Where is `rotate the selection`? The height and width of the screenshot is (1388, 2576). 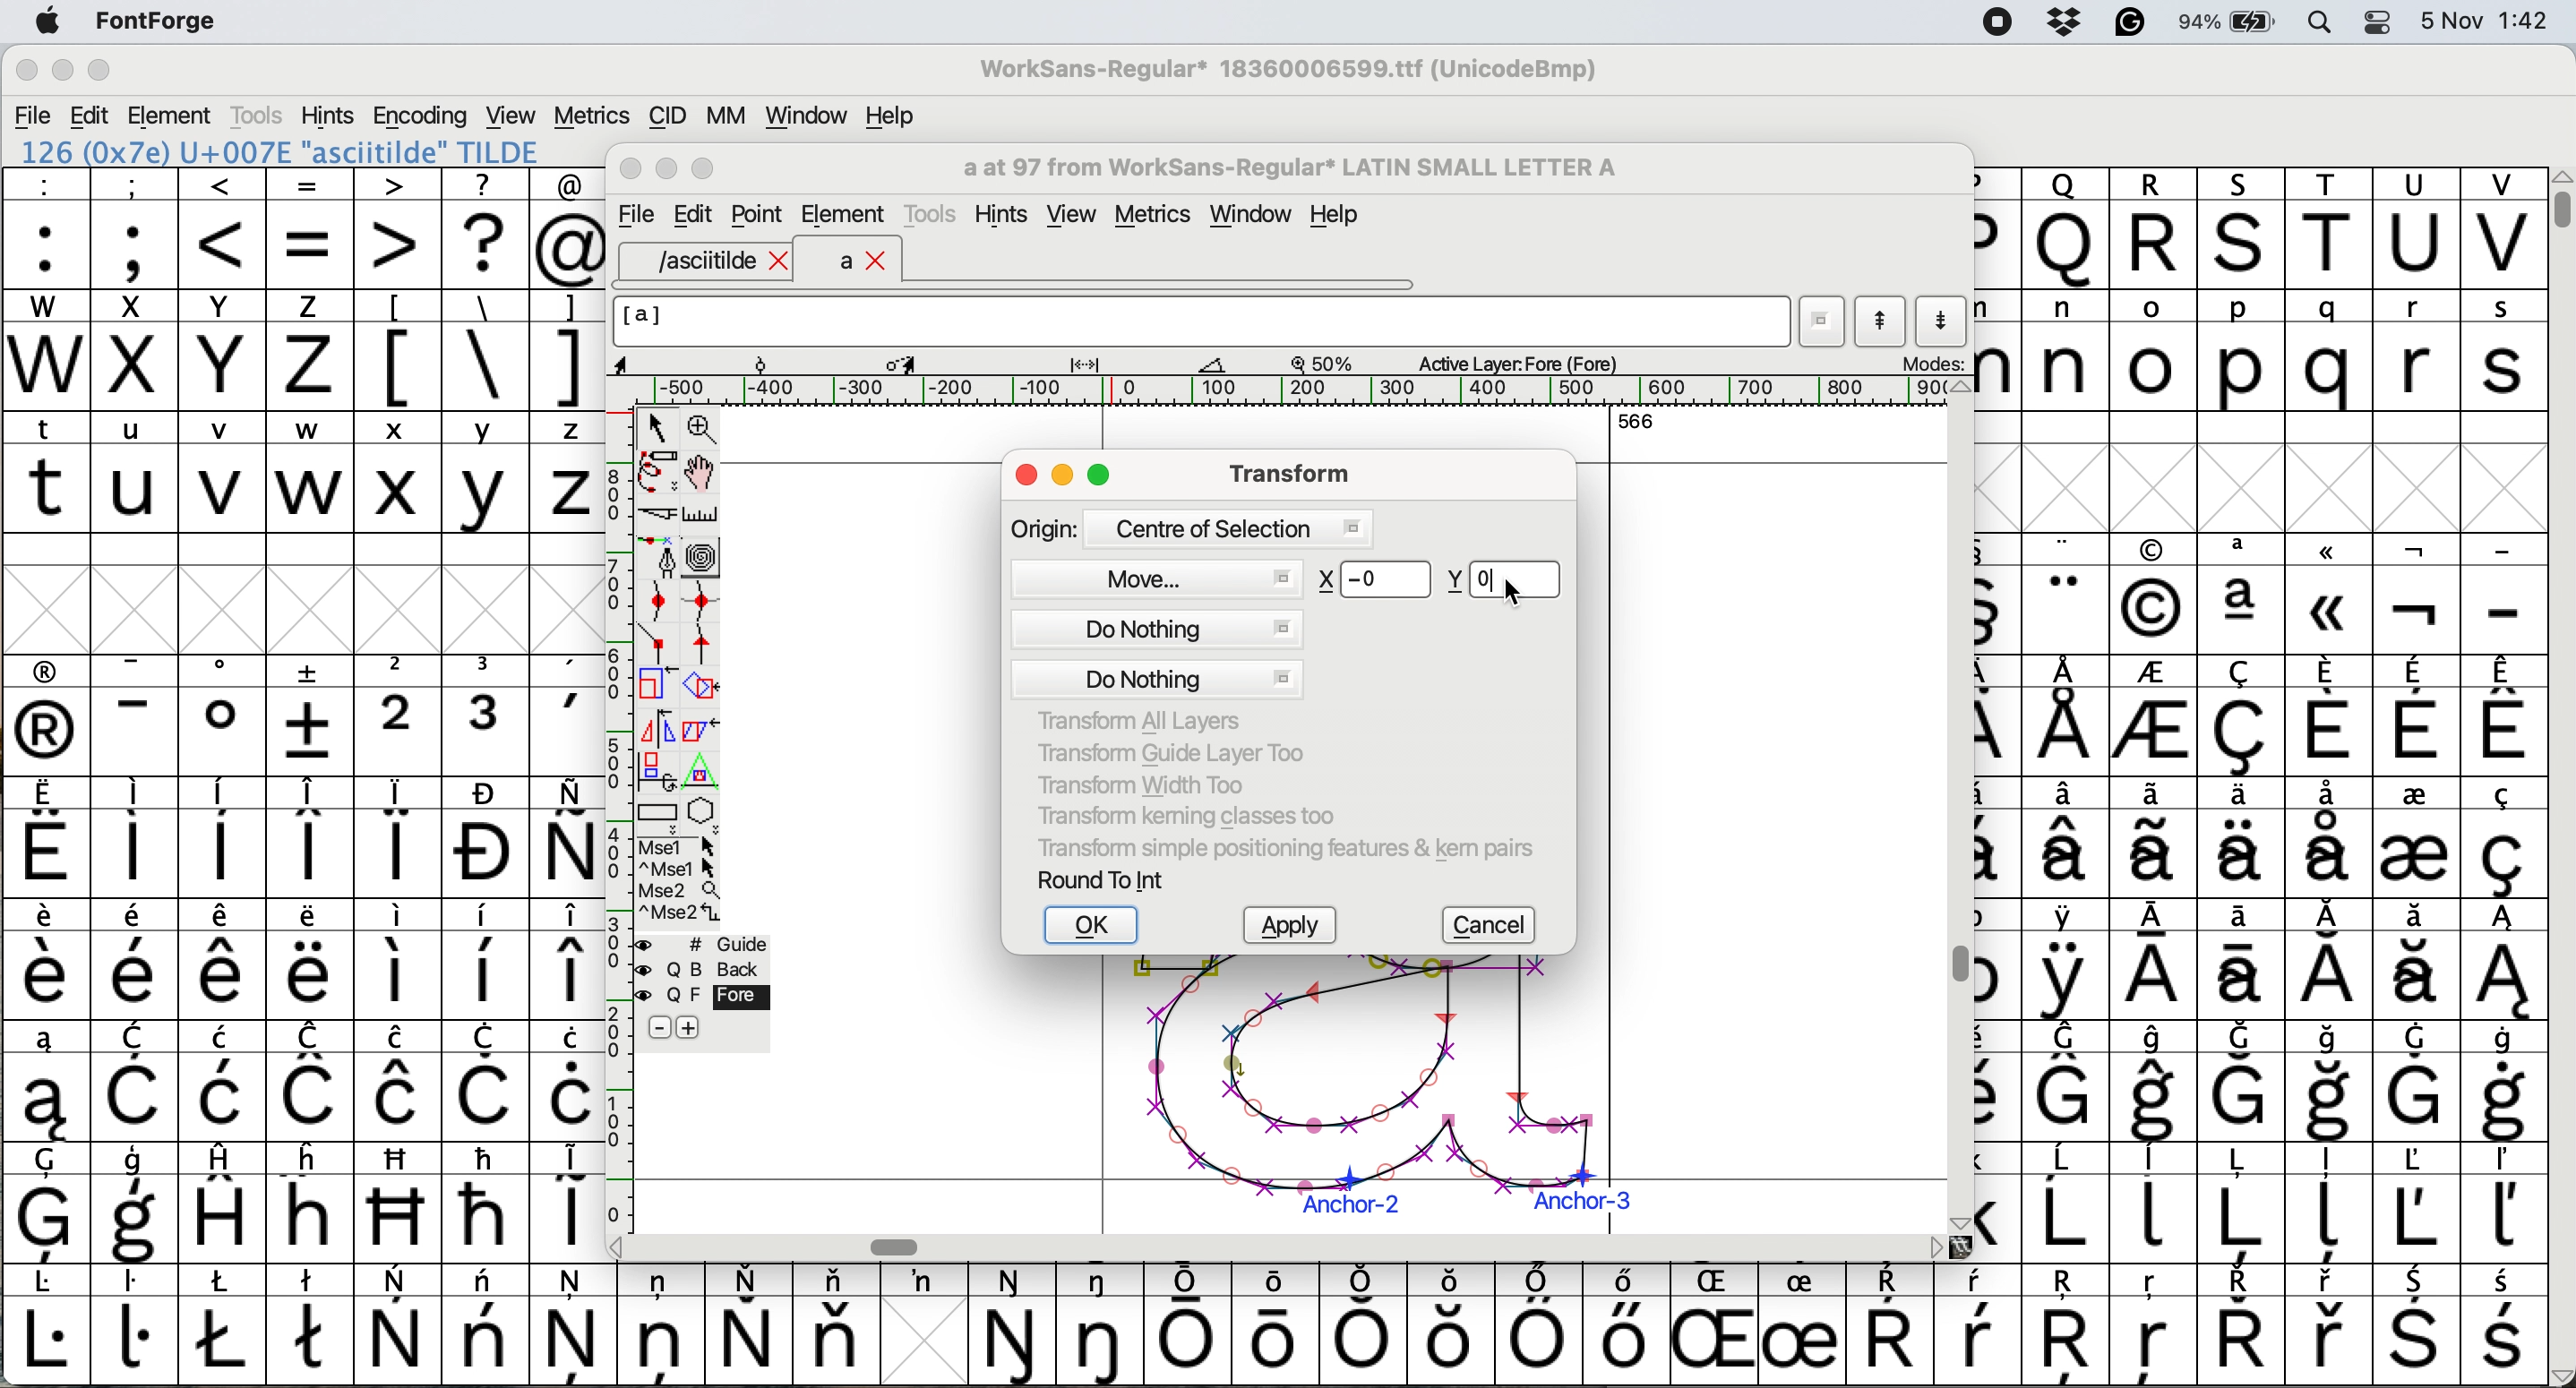 rotate the selection is located at coordinates (711, 688).